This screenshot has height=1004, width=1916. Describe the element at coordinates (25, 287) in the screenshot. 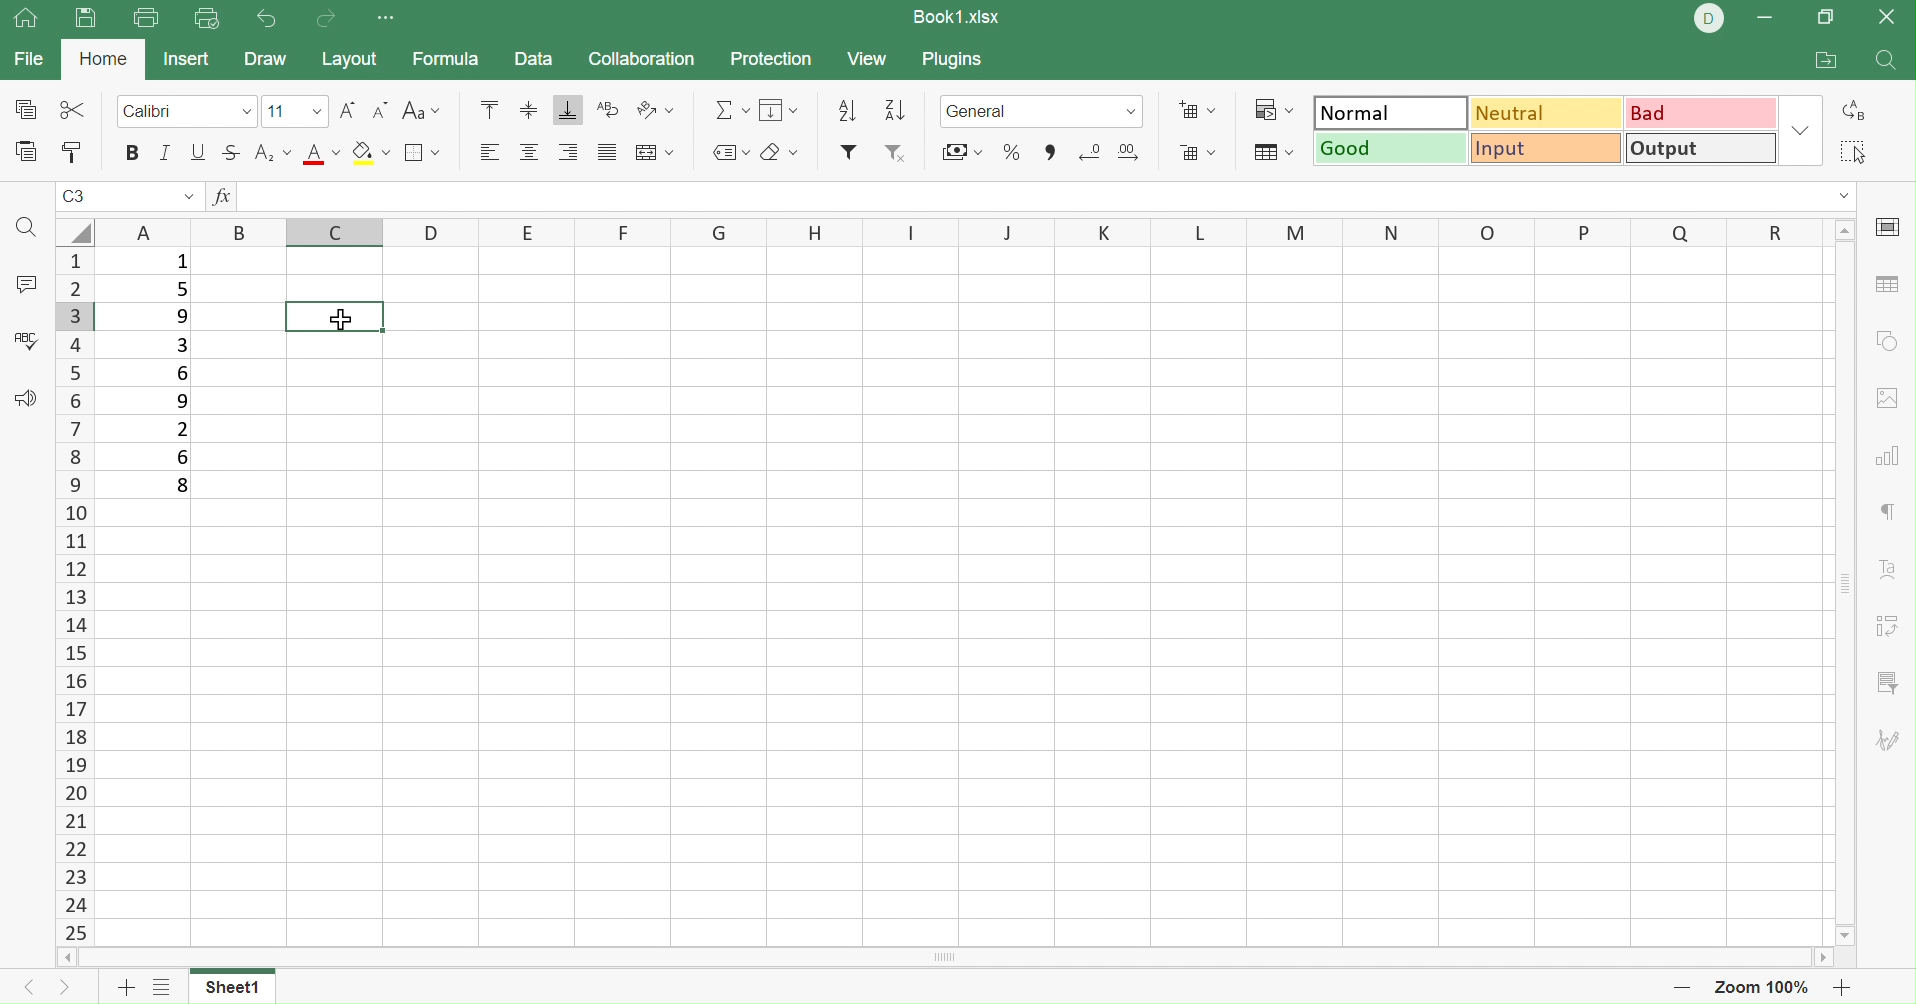

I see `Comments` at that location.